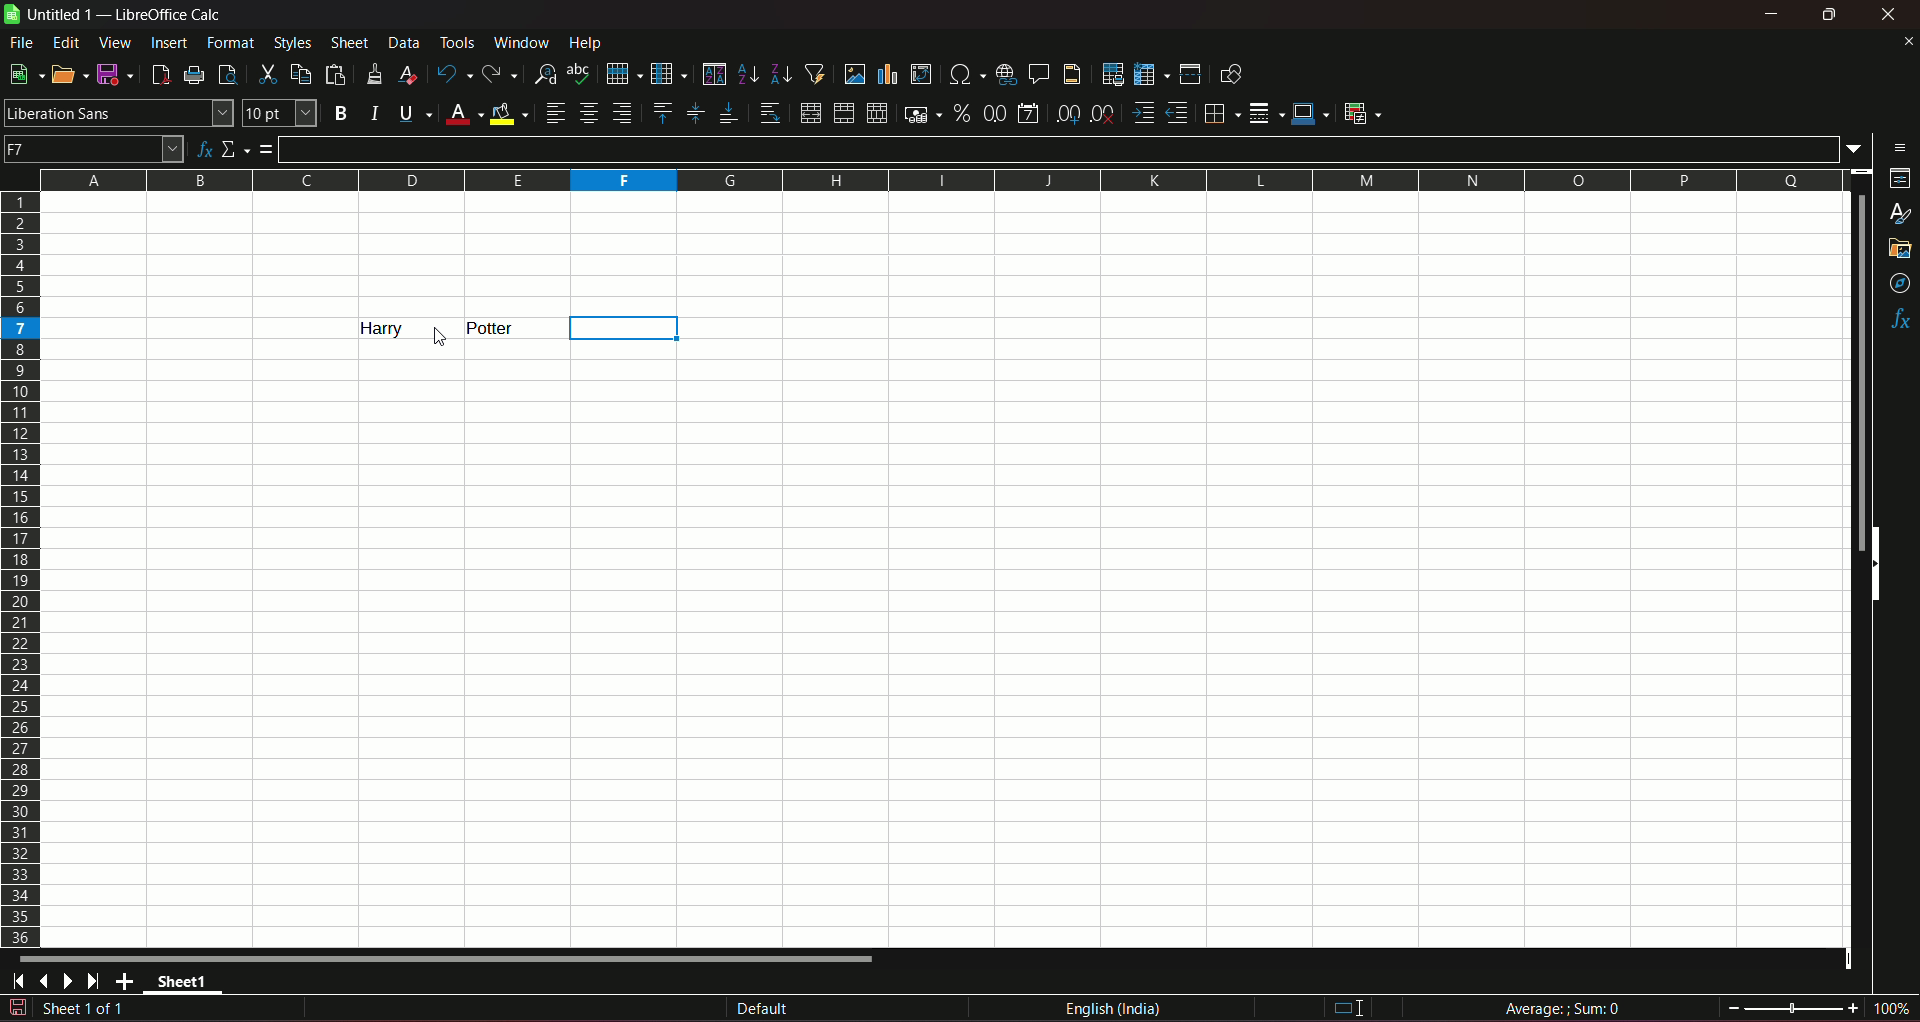 Image resolution: width=1920 pixels, height=1022 pixels. Describe the element at coordinates (937, 177) in the screenshot. I see `columns` at that location.